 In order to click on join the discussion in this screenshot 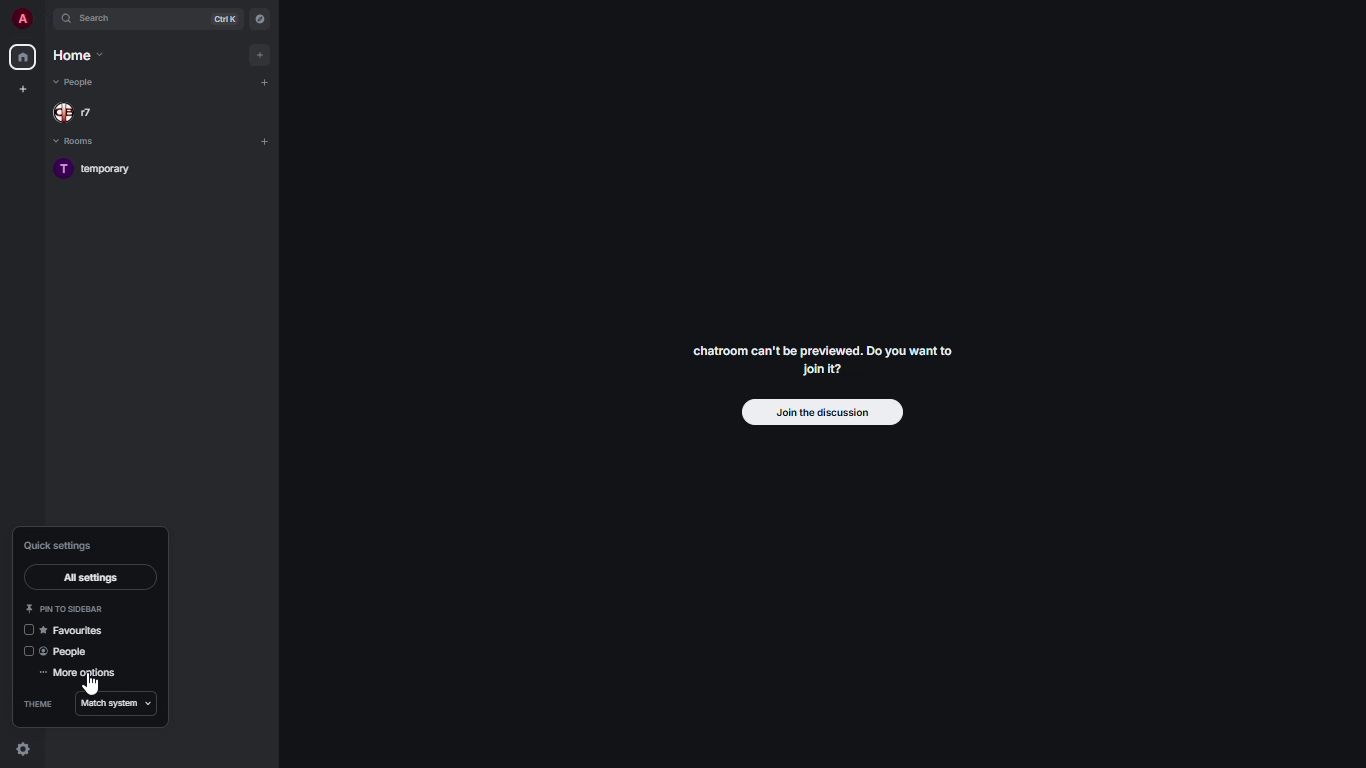, I will do `click(830, 411)`.